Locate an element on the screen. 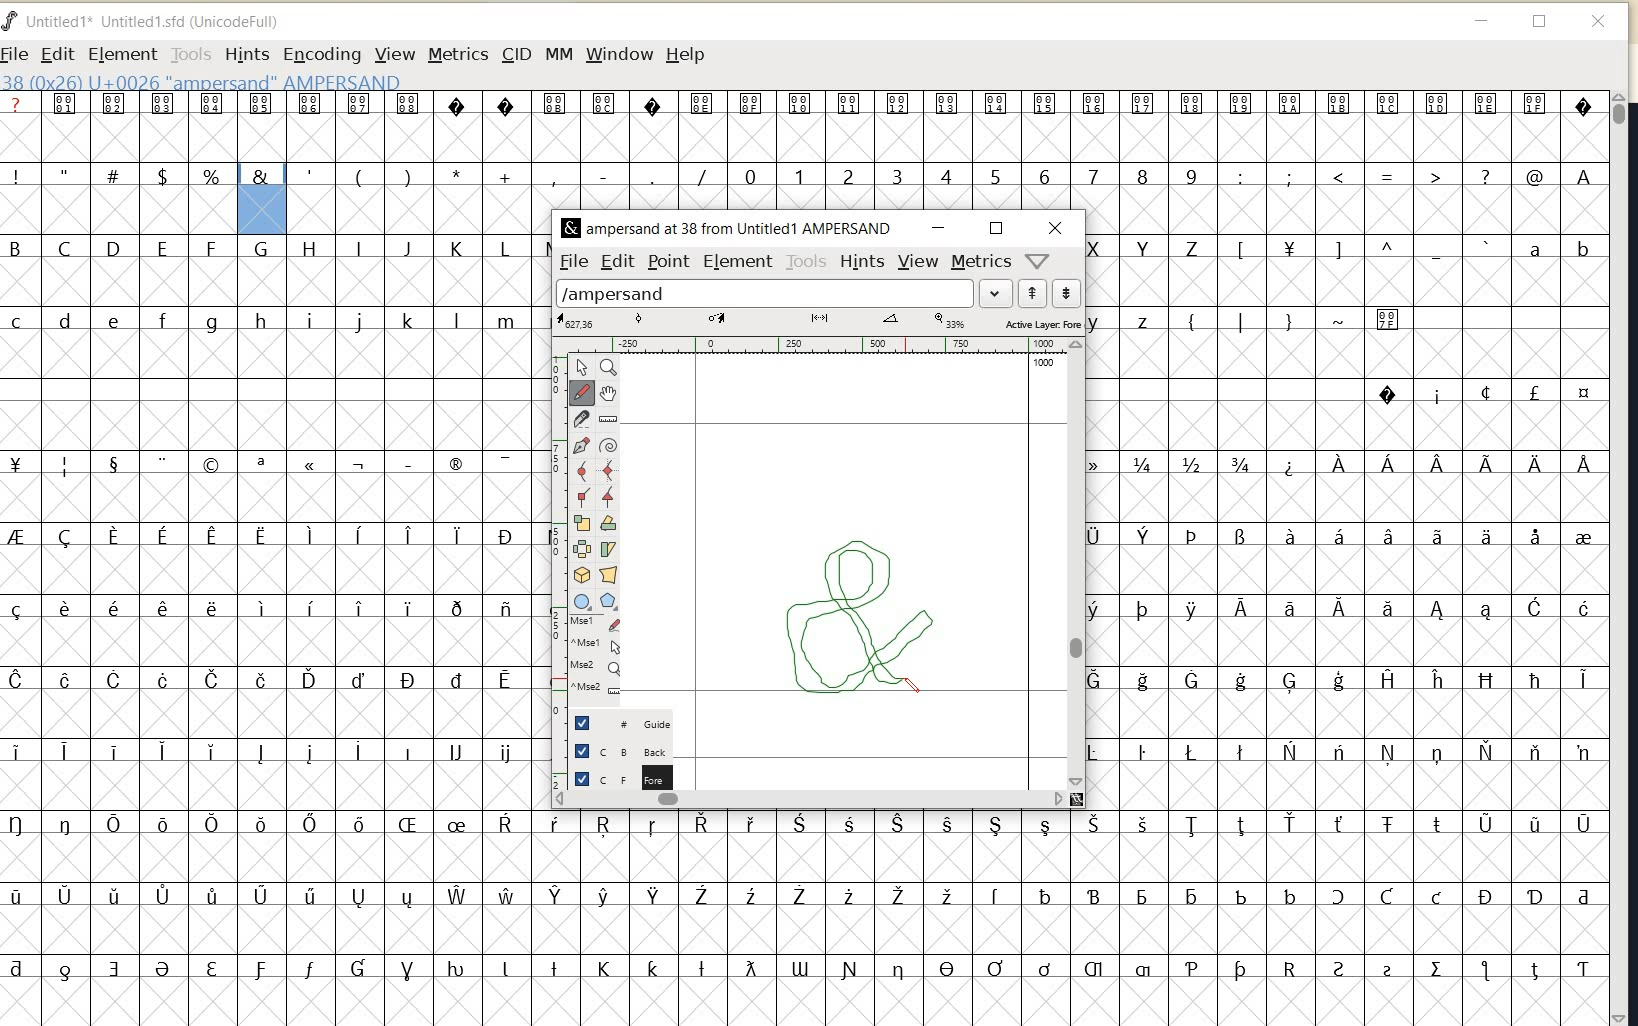 The height and width of the screenshot is (1026, 1638). measure distance, angle between points is located at coordinates (608, 419).